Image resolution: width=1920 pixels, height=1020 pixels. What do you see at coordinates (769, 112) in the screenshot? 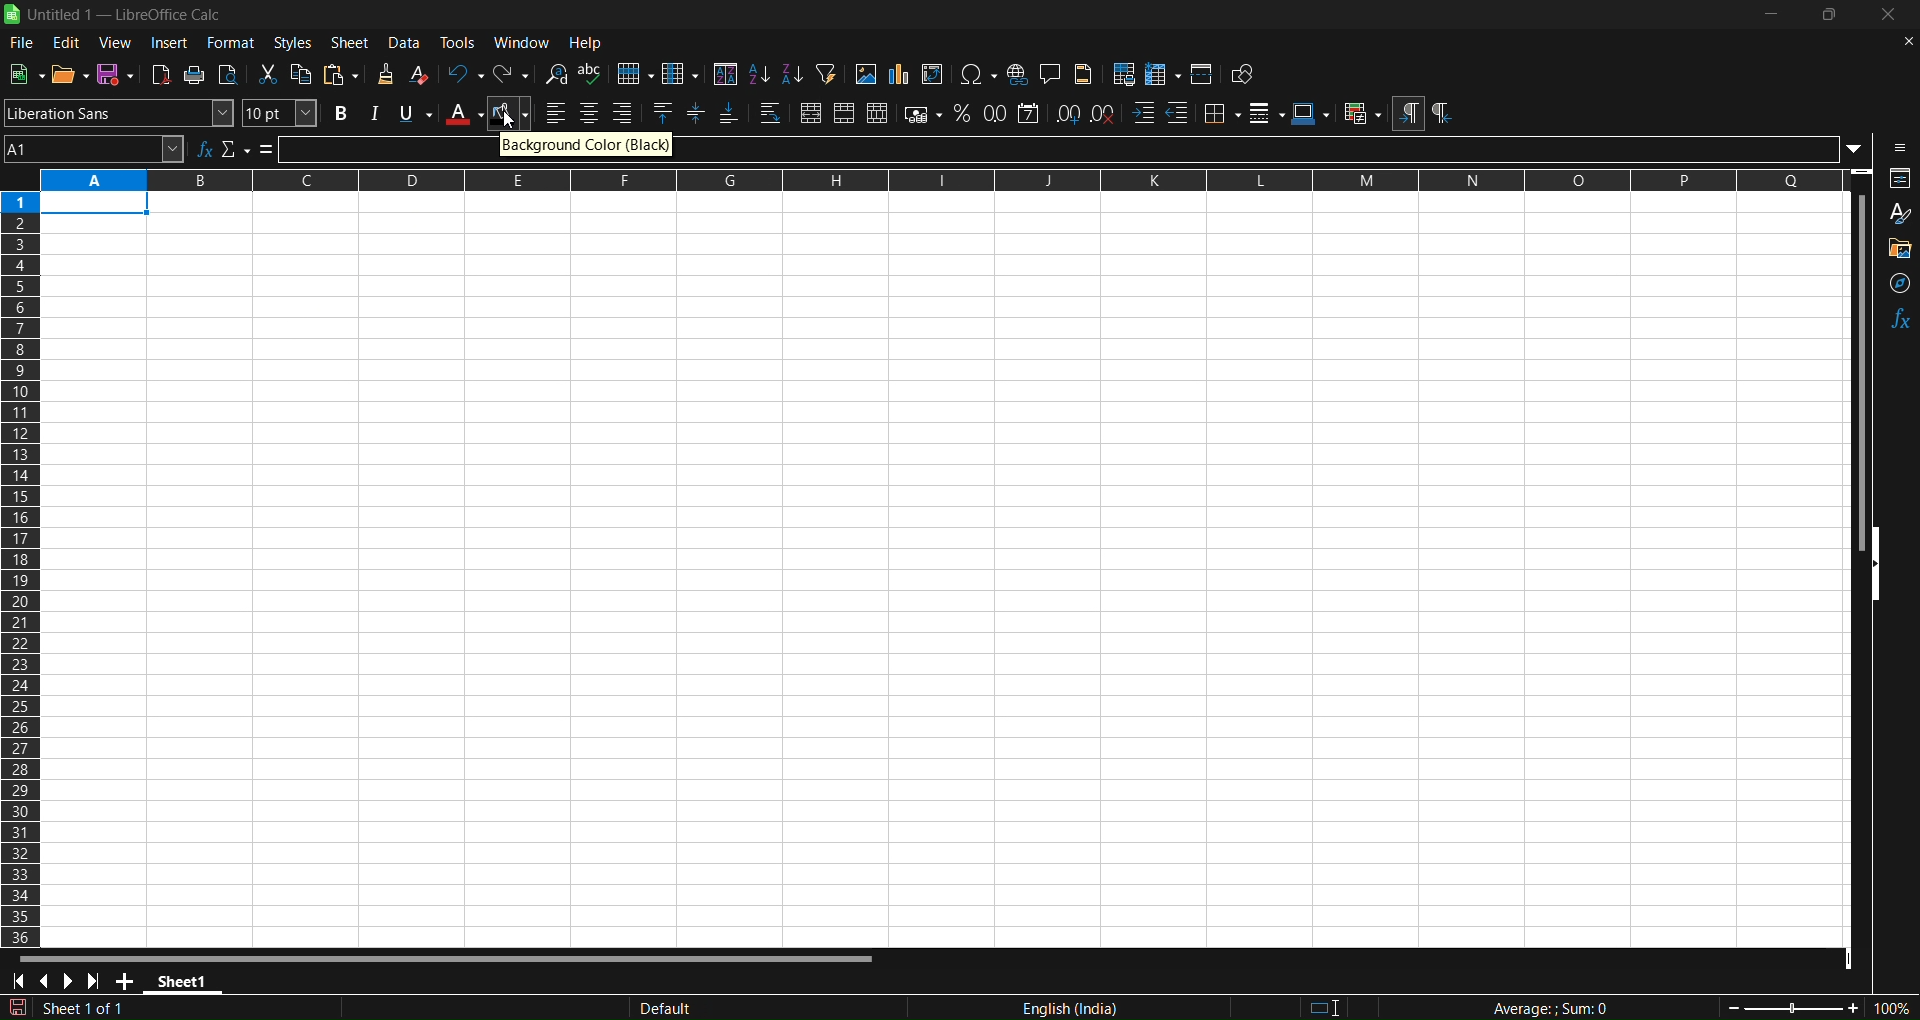
I see `wrap text` at bounding box center [769, 112].